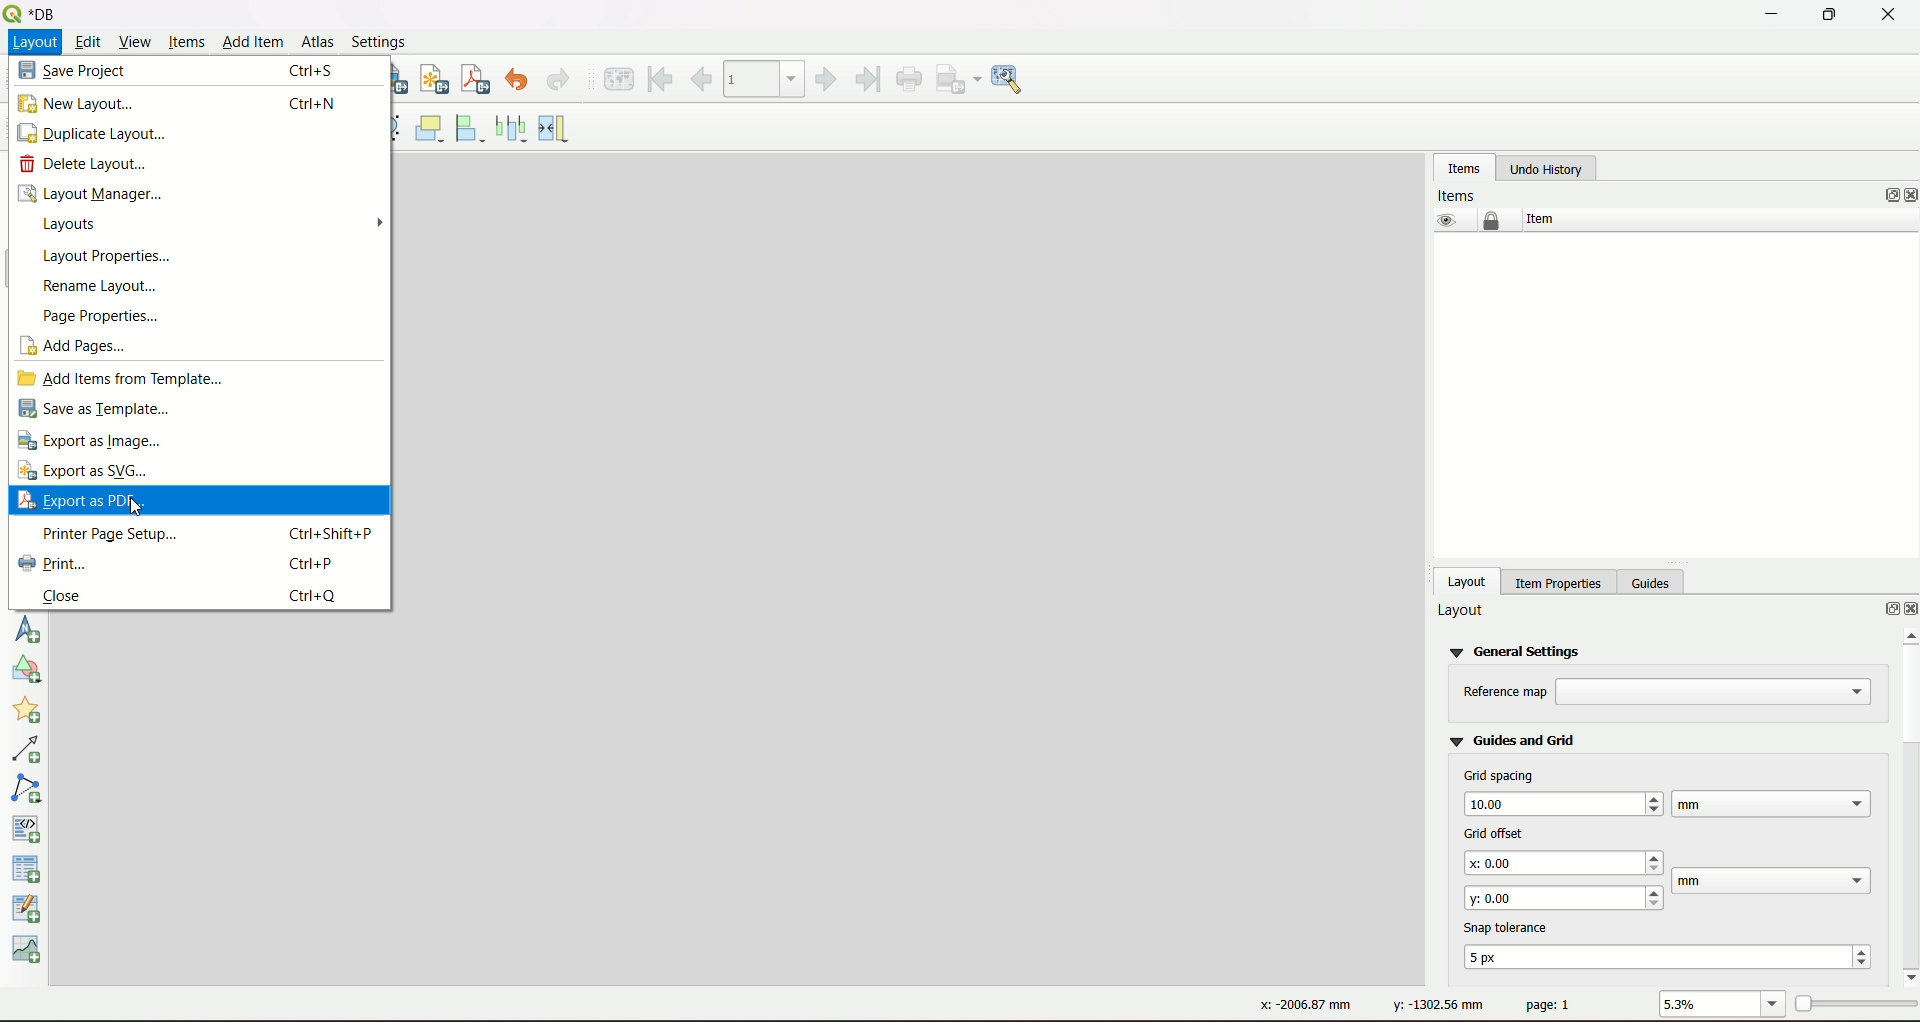 The height and width of the screenshot is (1022, 1920). Describe the element at coordinates (107, 261) in the screenshot. I see `layout properties` at that location.